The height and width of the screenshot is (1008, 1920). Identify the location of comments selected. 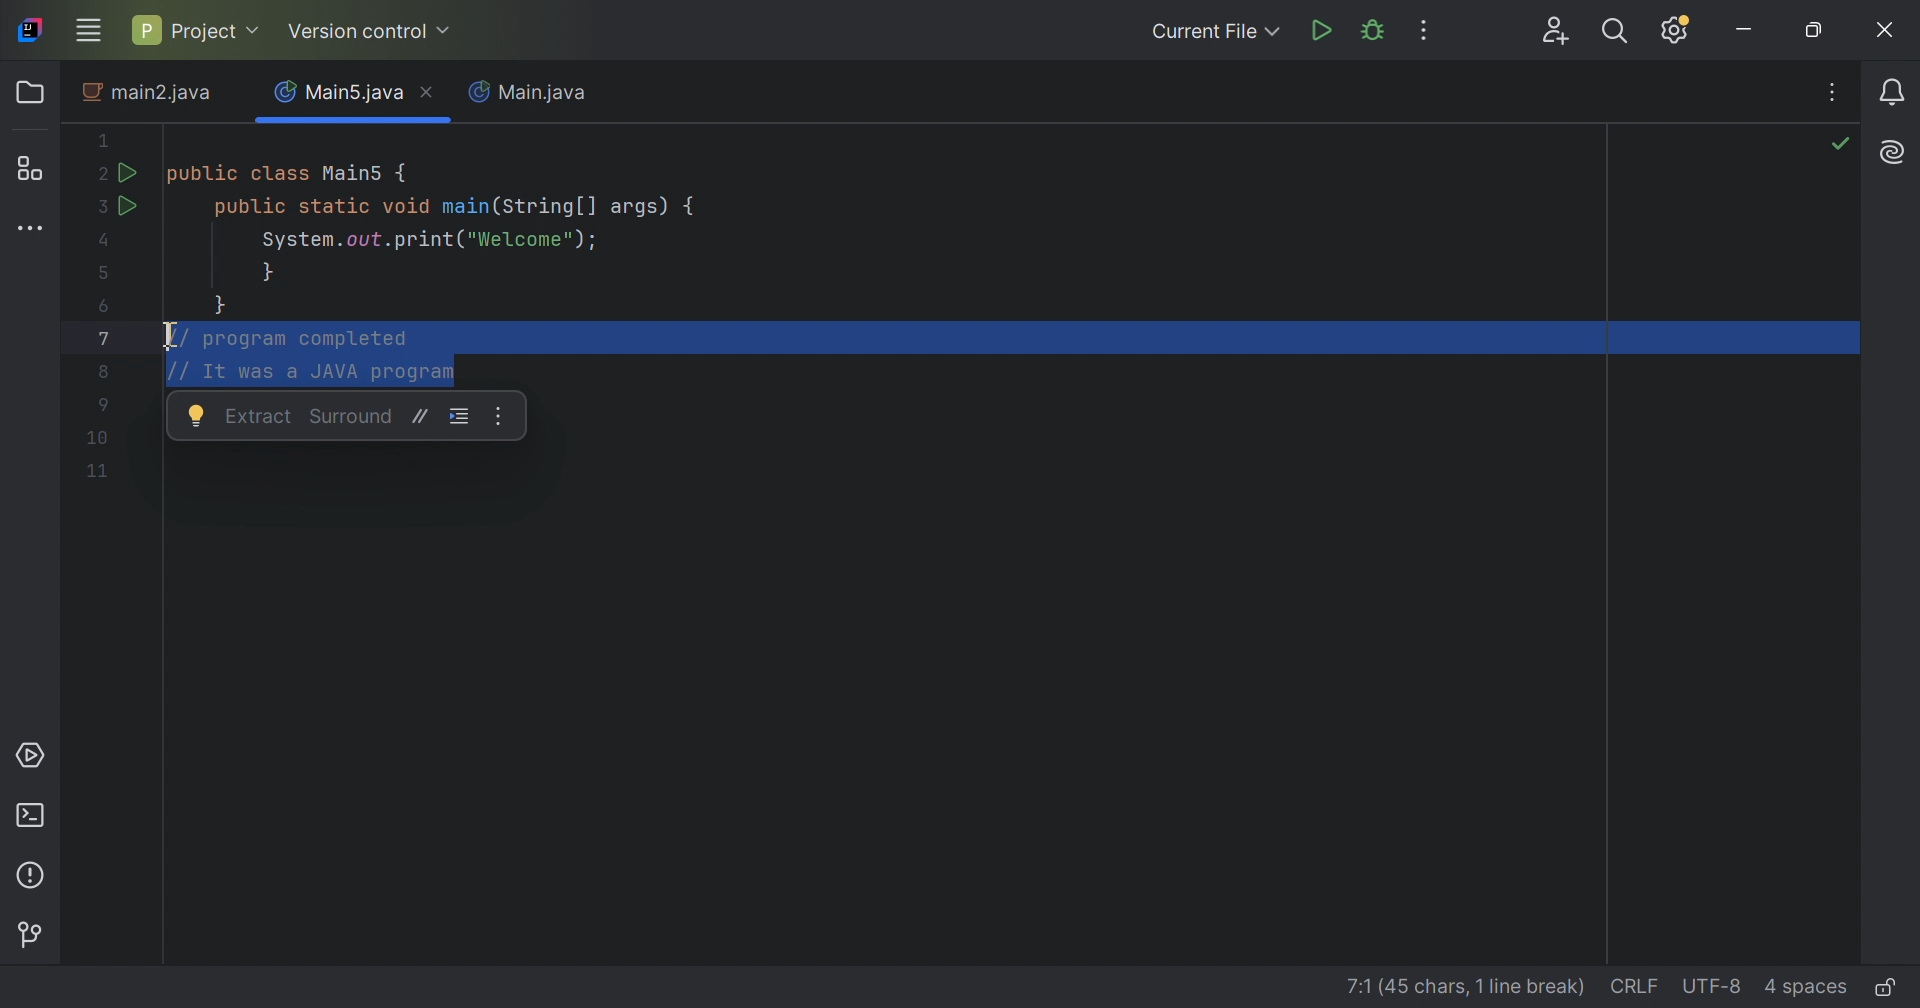
(292, 356).